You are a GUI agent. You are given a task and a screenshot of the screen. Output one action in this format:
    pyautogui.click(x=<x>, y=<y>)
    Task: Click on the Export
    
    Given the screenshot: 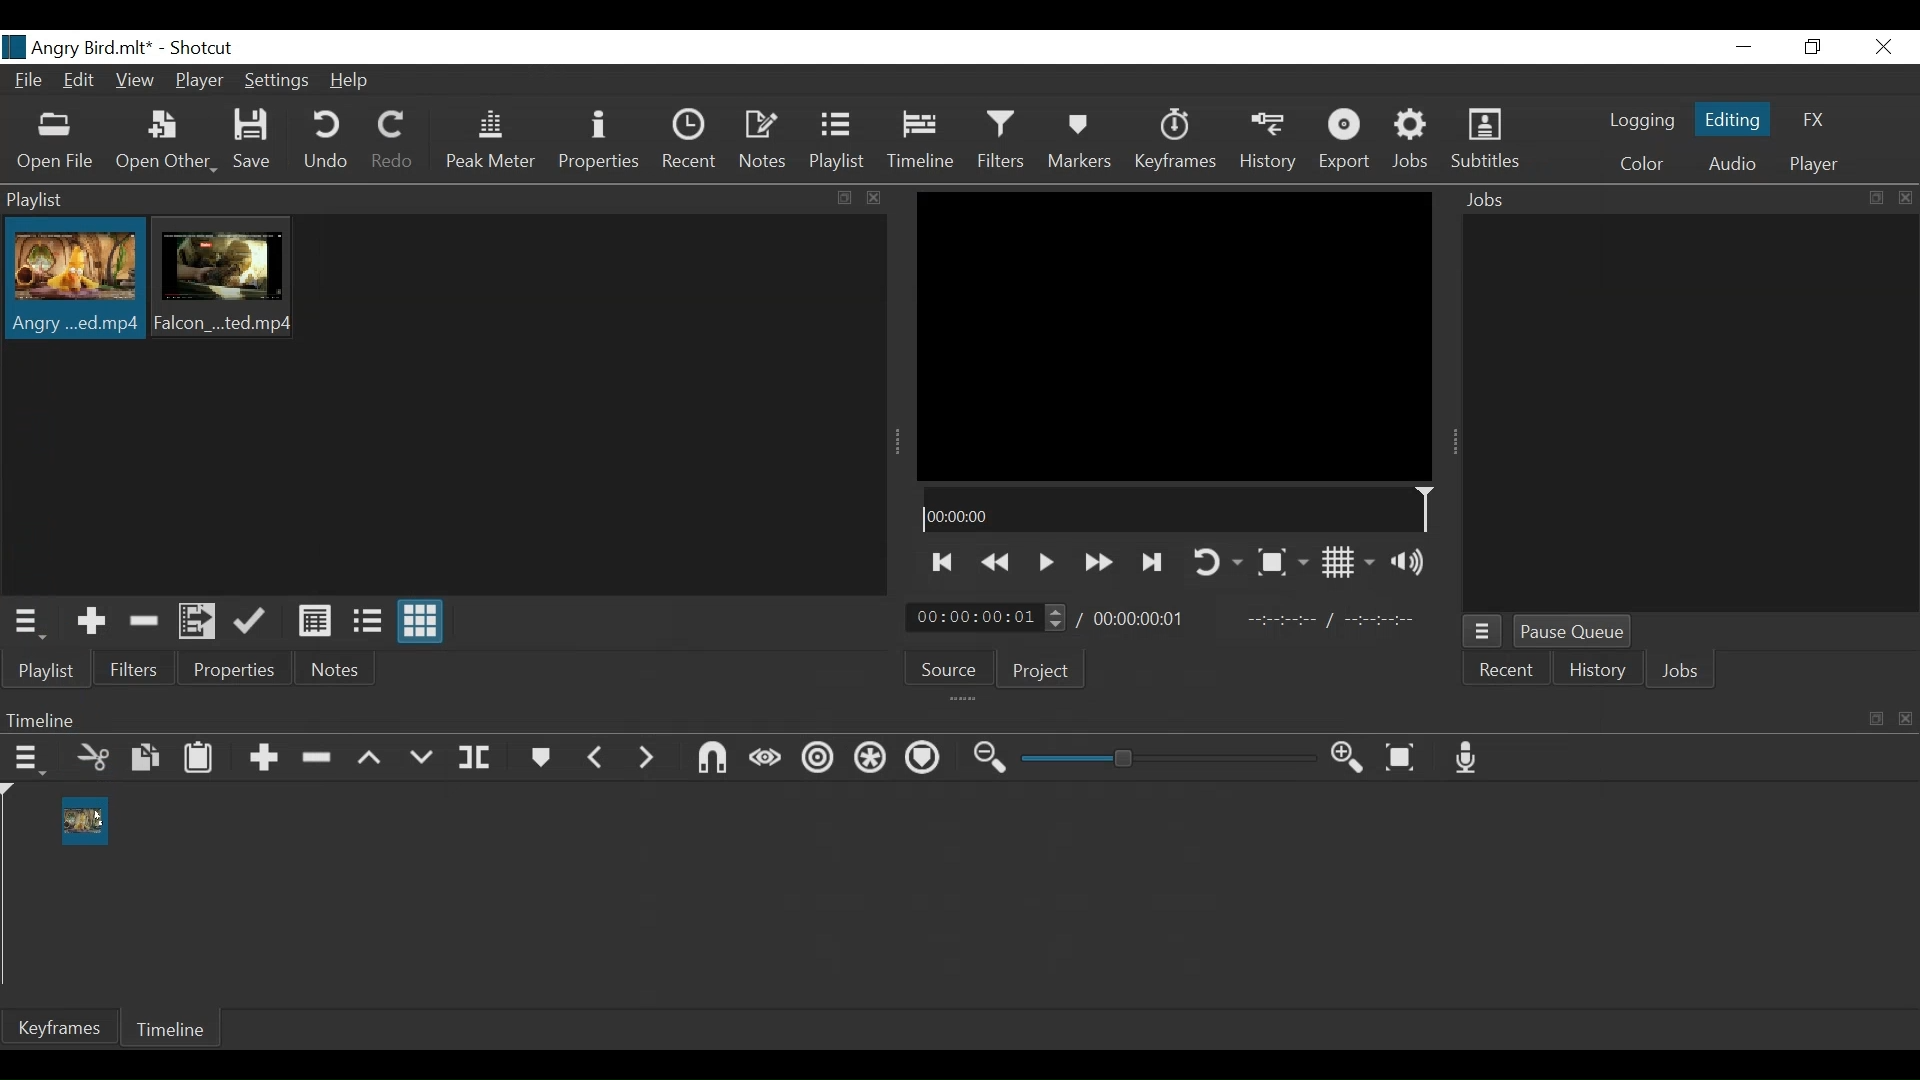 What is the action you would take?
    pyautogui.click(x=1348, y=142)
    